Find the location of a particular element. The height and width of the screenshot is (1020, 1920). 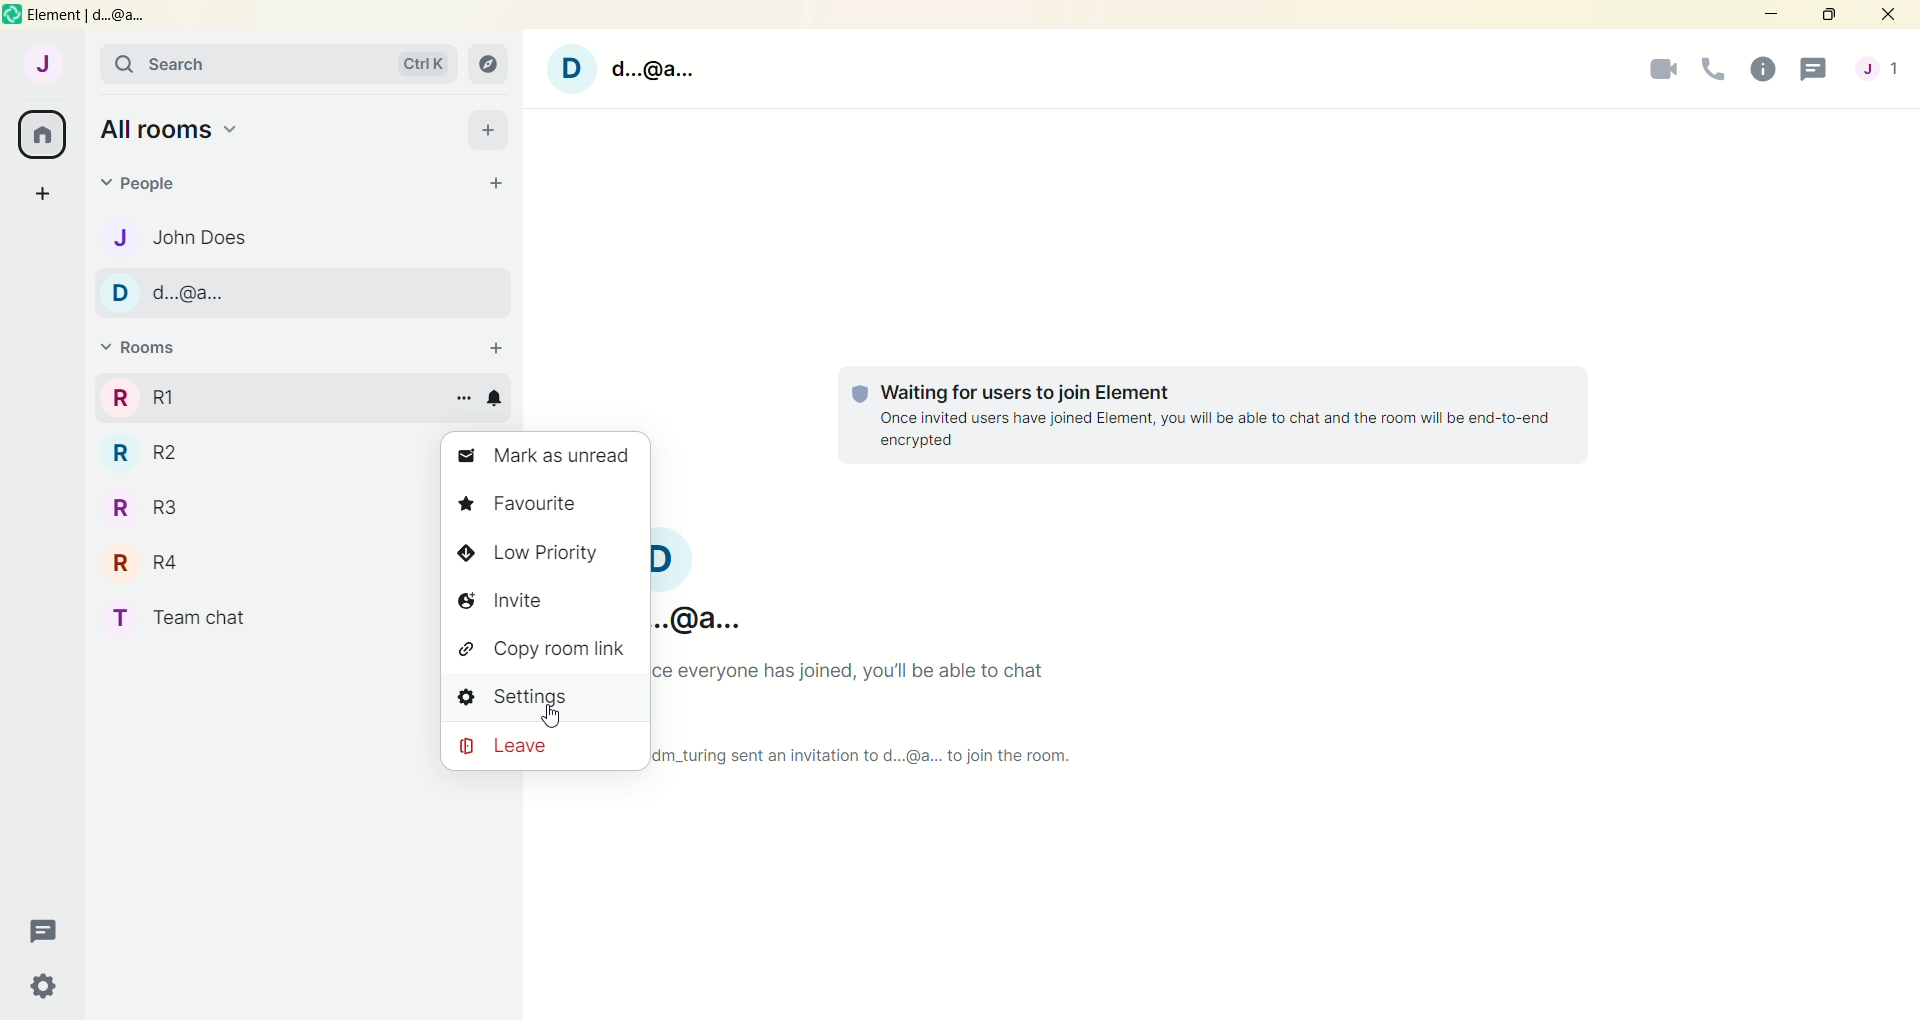

copy room  is located at coordinates (542, 651).